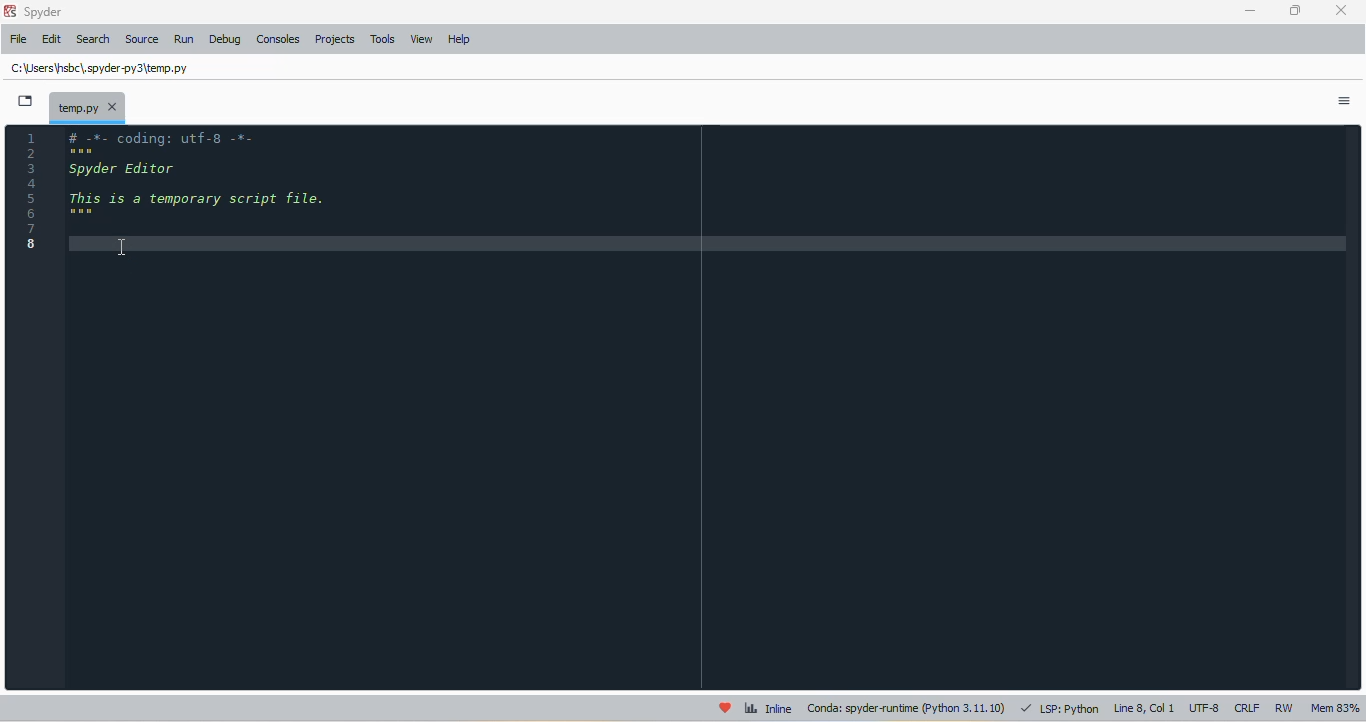 The image size is (1366, 722). What do you see at coordinates (383, 39) in the screenshot?
I see `tools` at bounding box center [383, 39].